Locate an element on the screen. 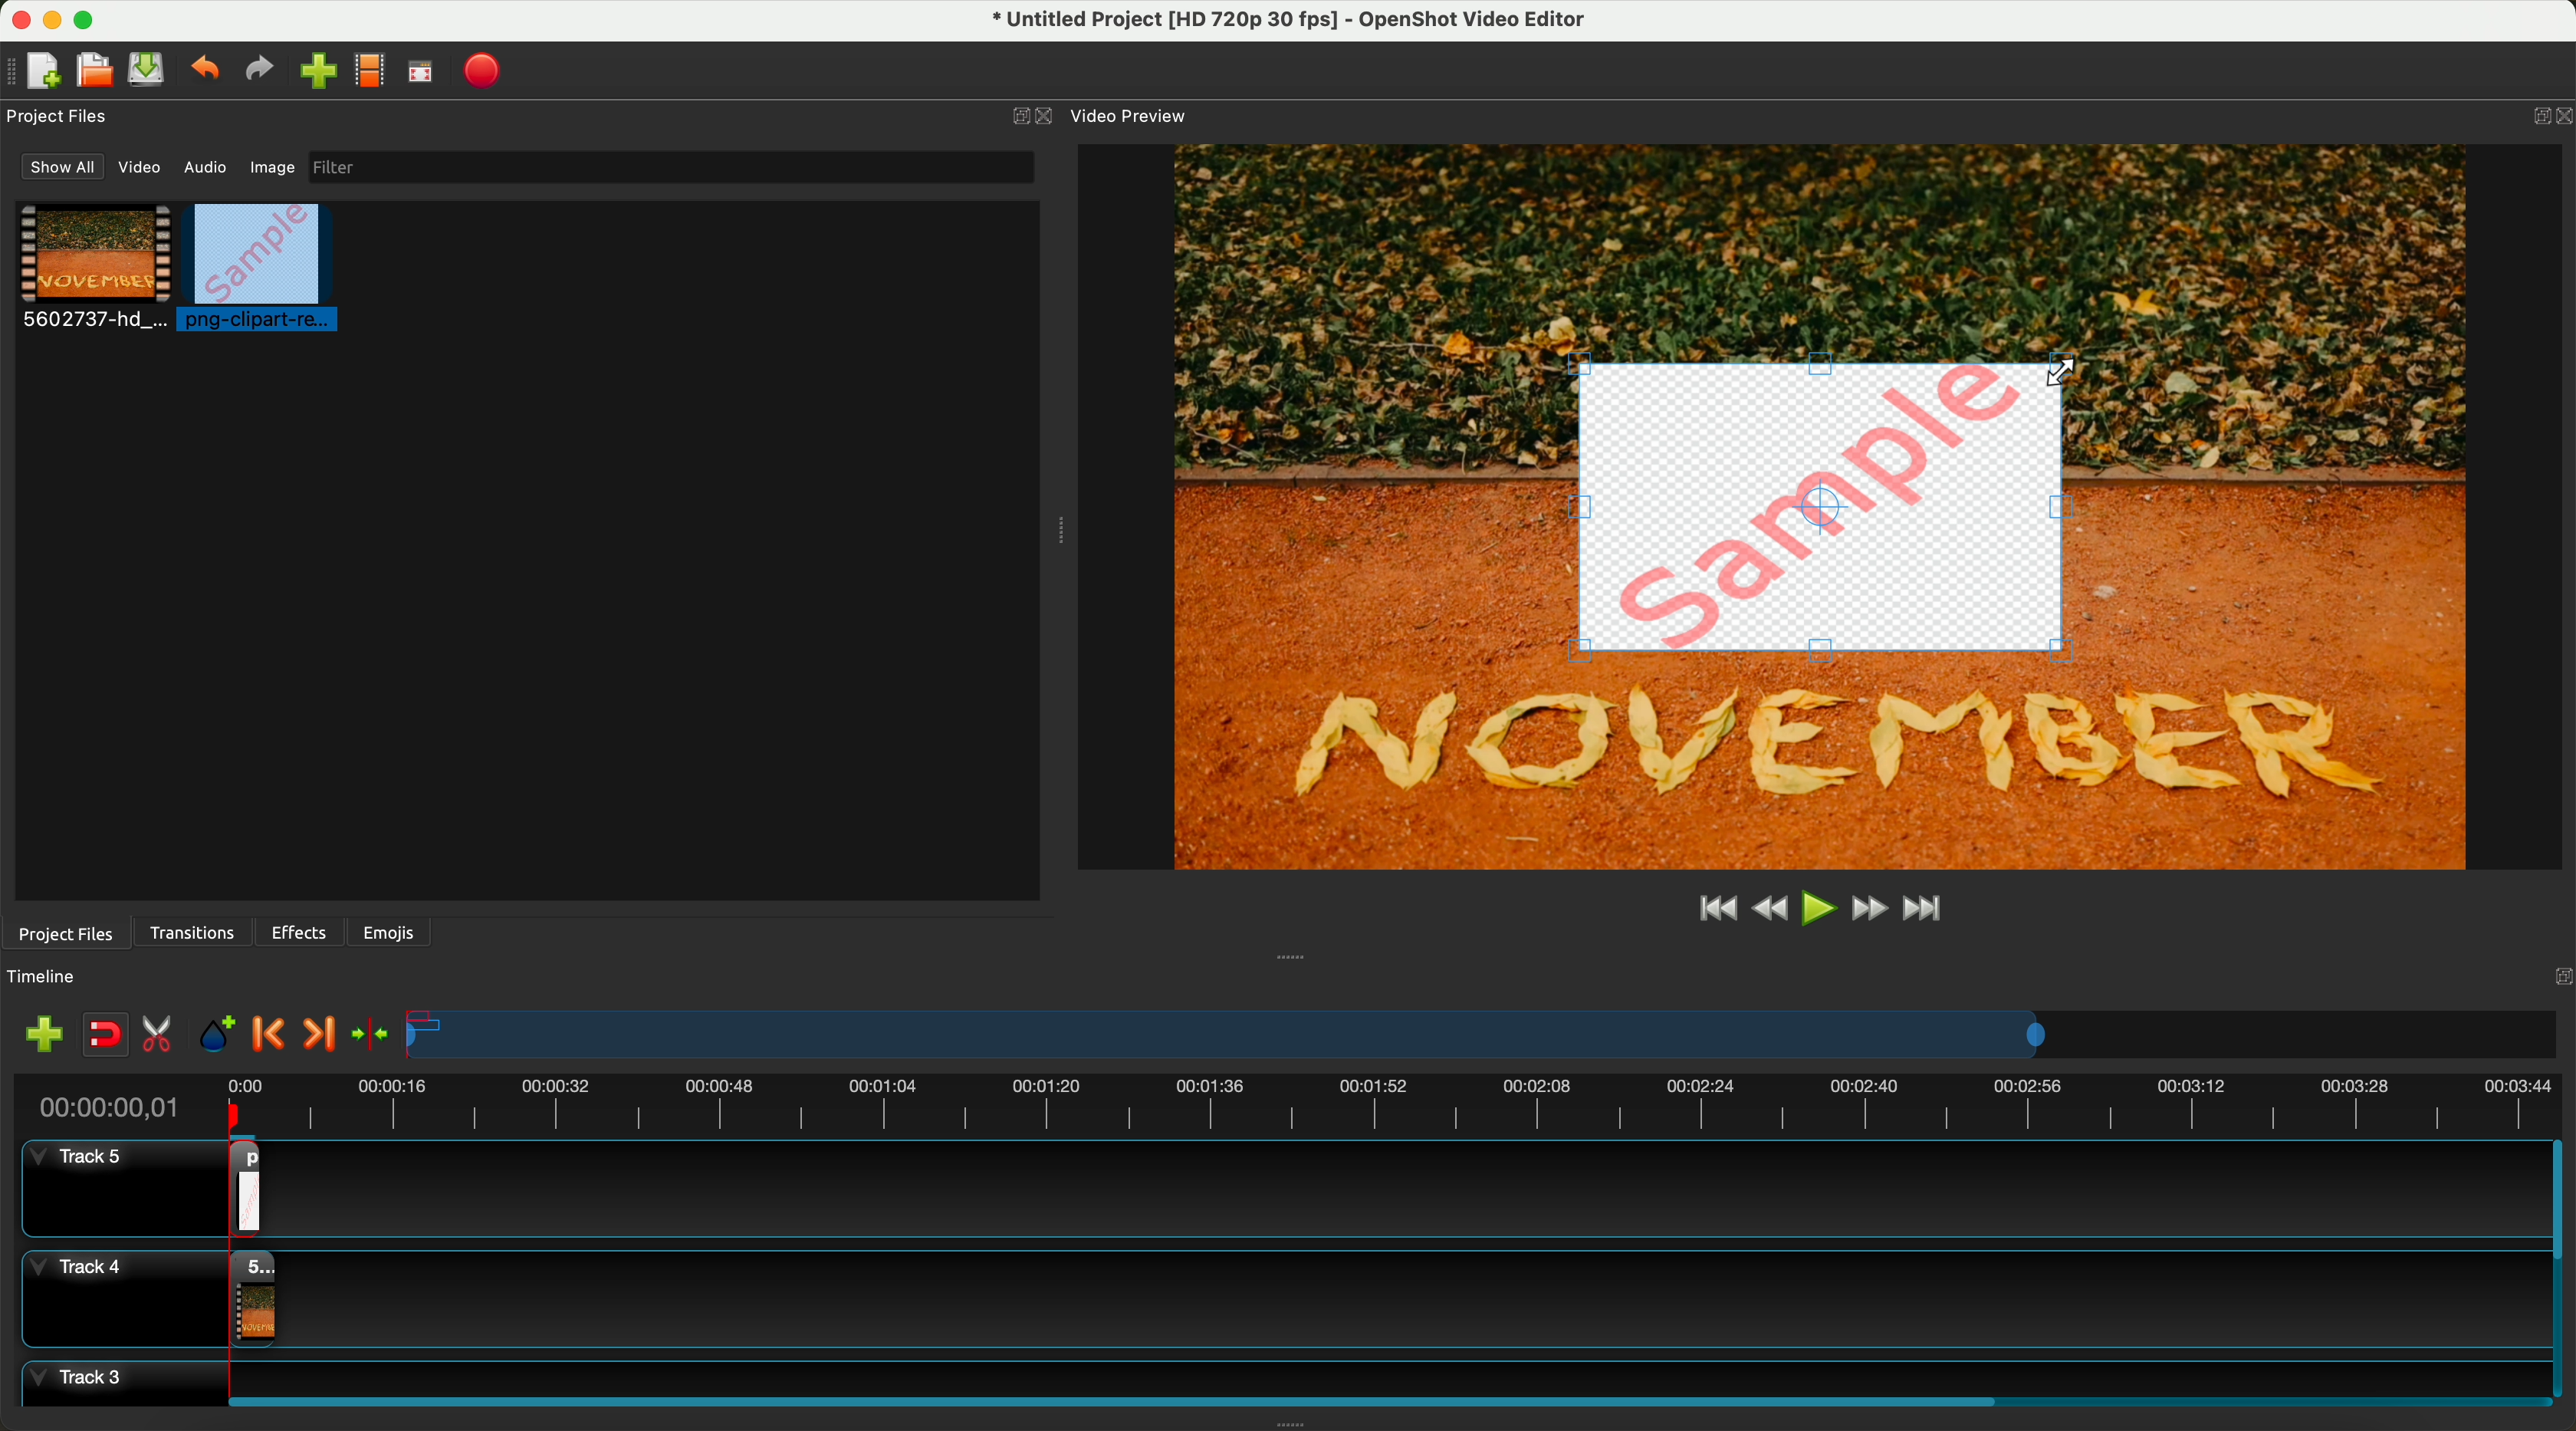  jump to end is located at coordinates (1925, 911).